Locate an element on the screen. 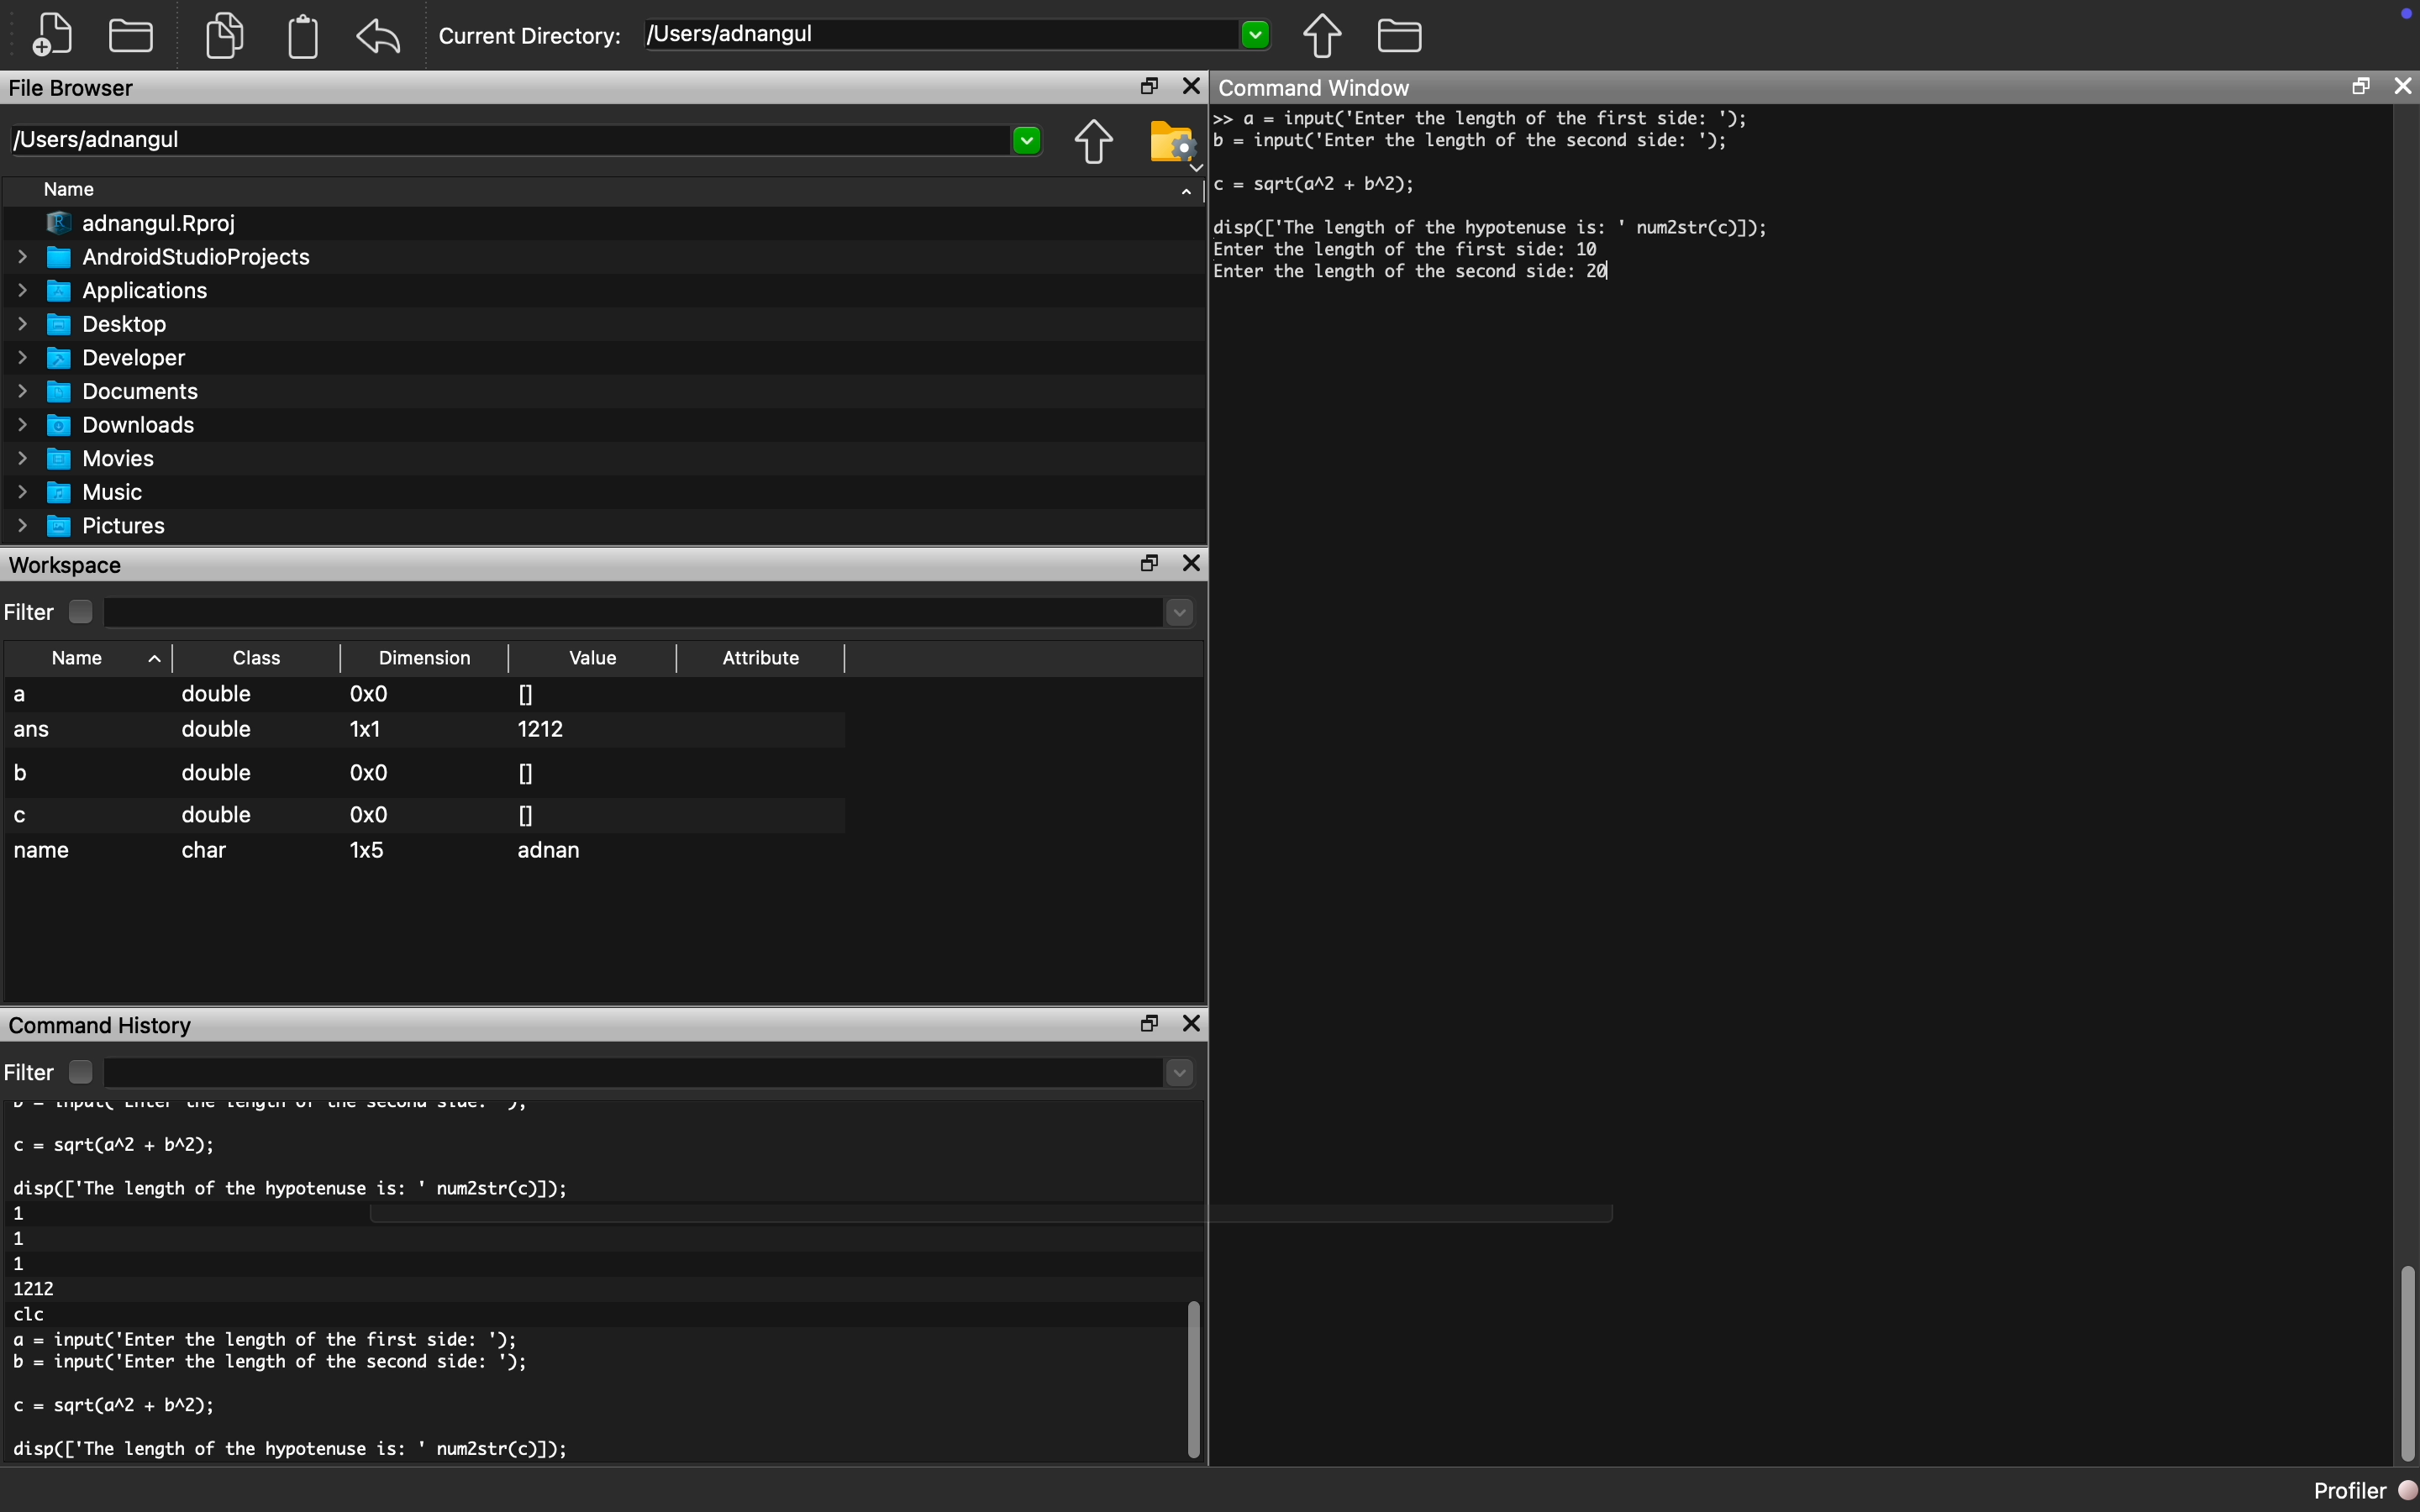 The image size is (2420, 1512). 0x0 is located at coordinates (372, 696).